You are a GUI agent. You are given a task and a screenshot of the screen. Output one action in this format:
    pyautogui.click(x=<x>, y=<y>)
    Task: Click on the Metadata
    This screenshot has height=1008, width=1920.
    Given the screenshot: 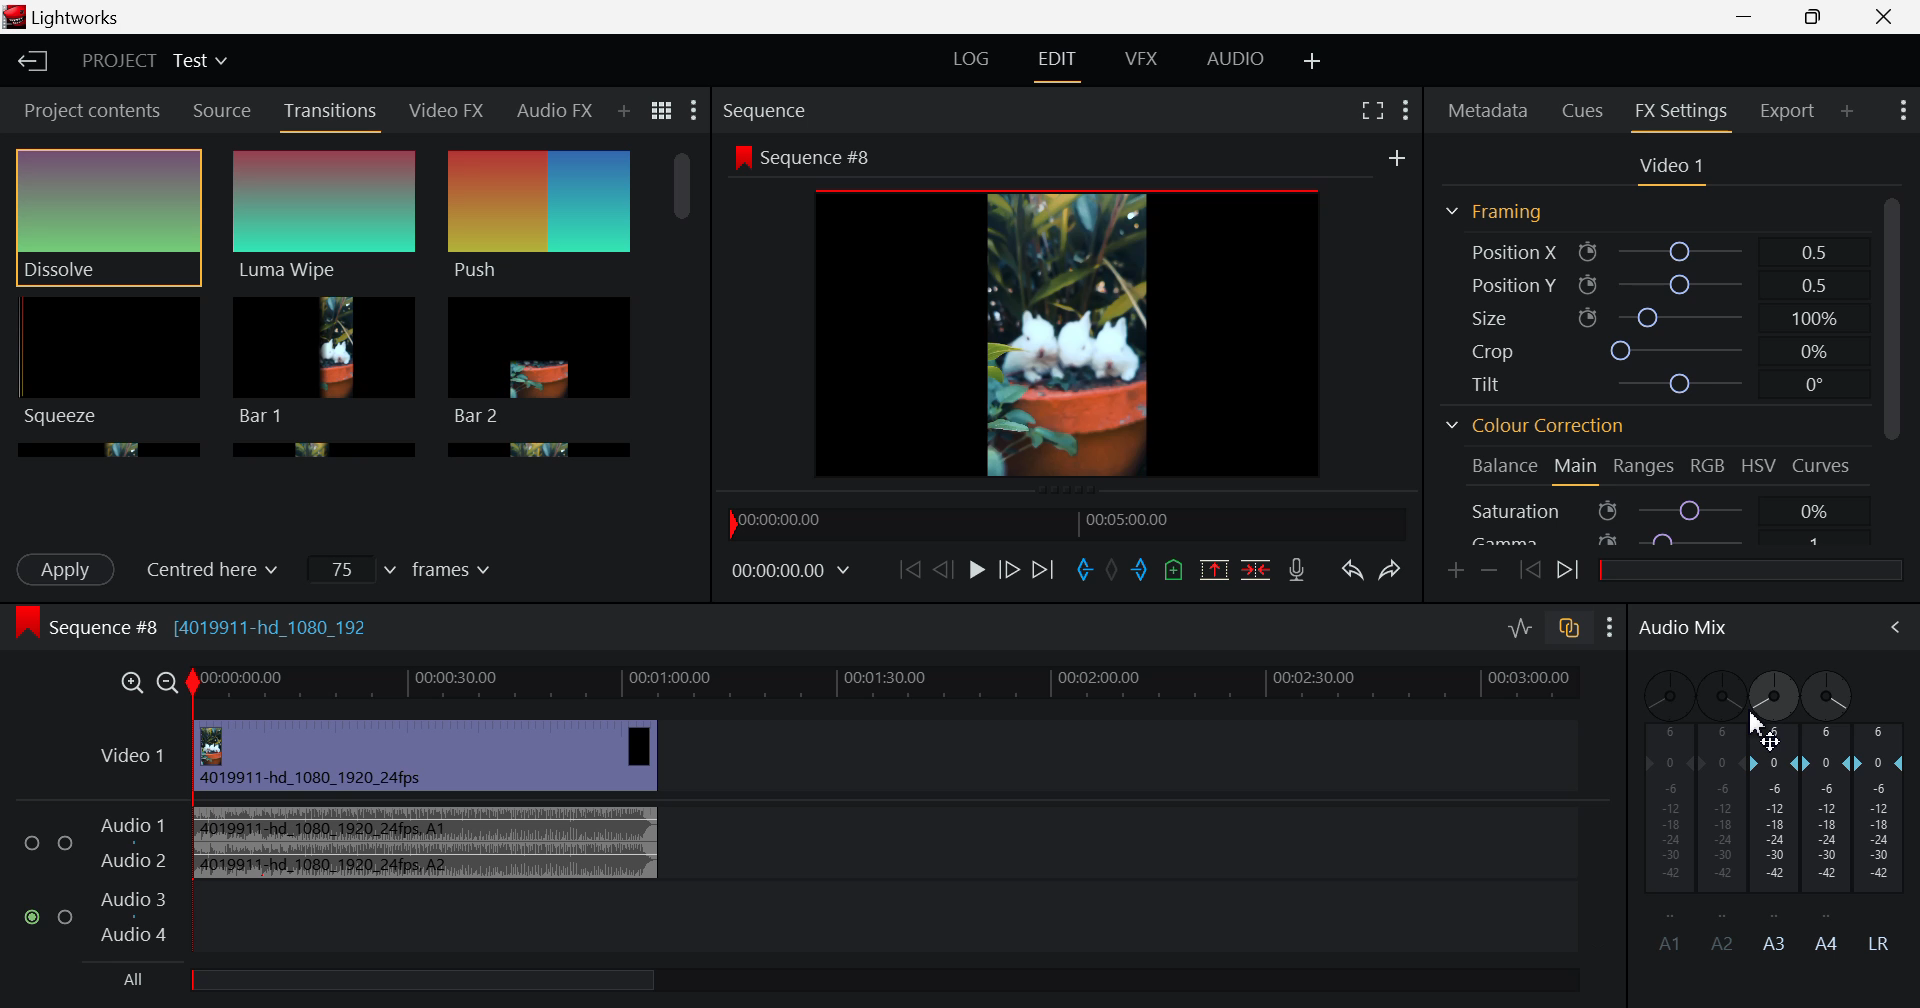 What is the action you would take?
    pyautogui.click(x=1488, y=110)
    